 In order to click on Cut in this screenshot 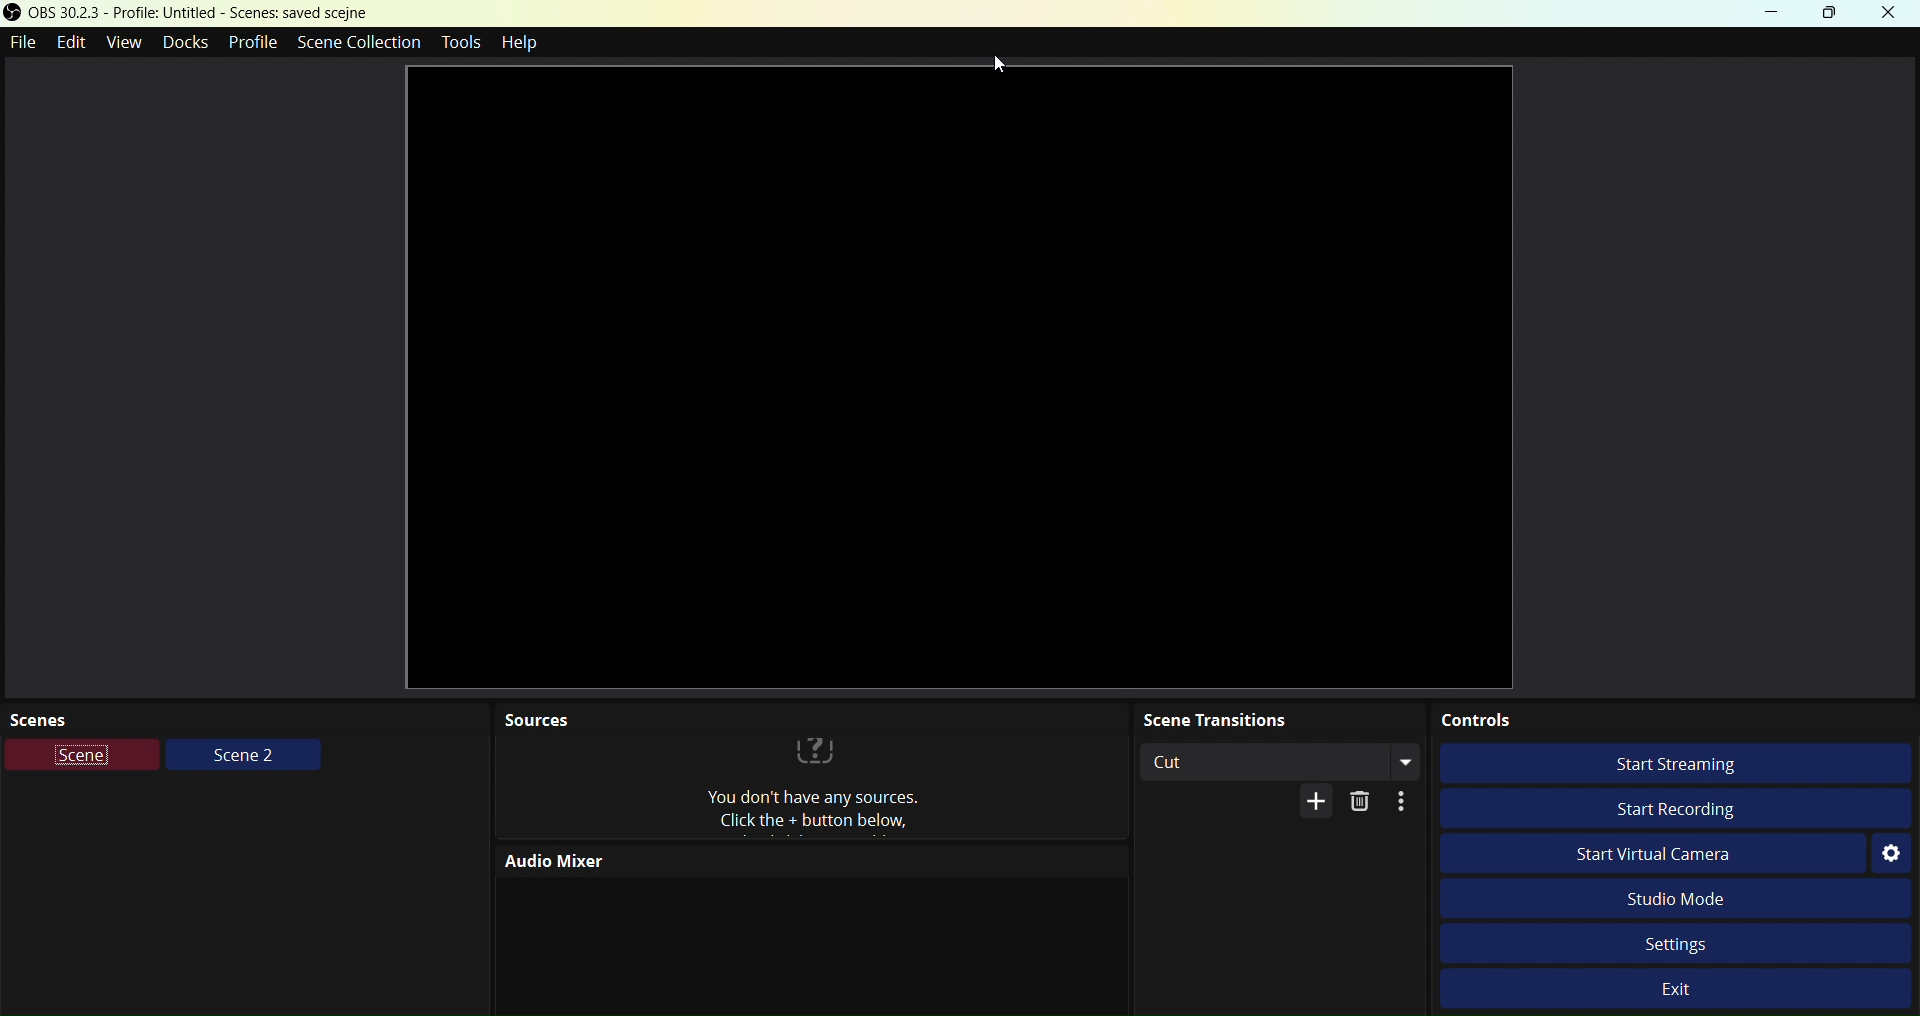, I will do `click(1279, 761)`.